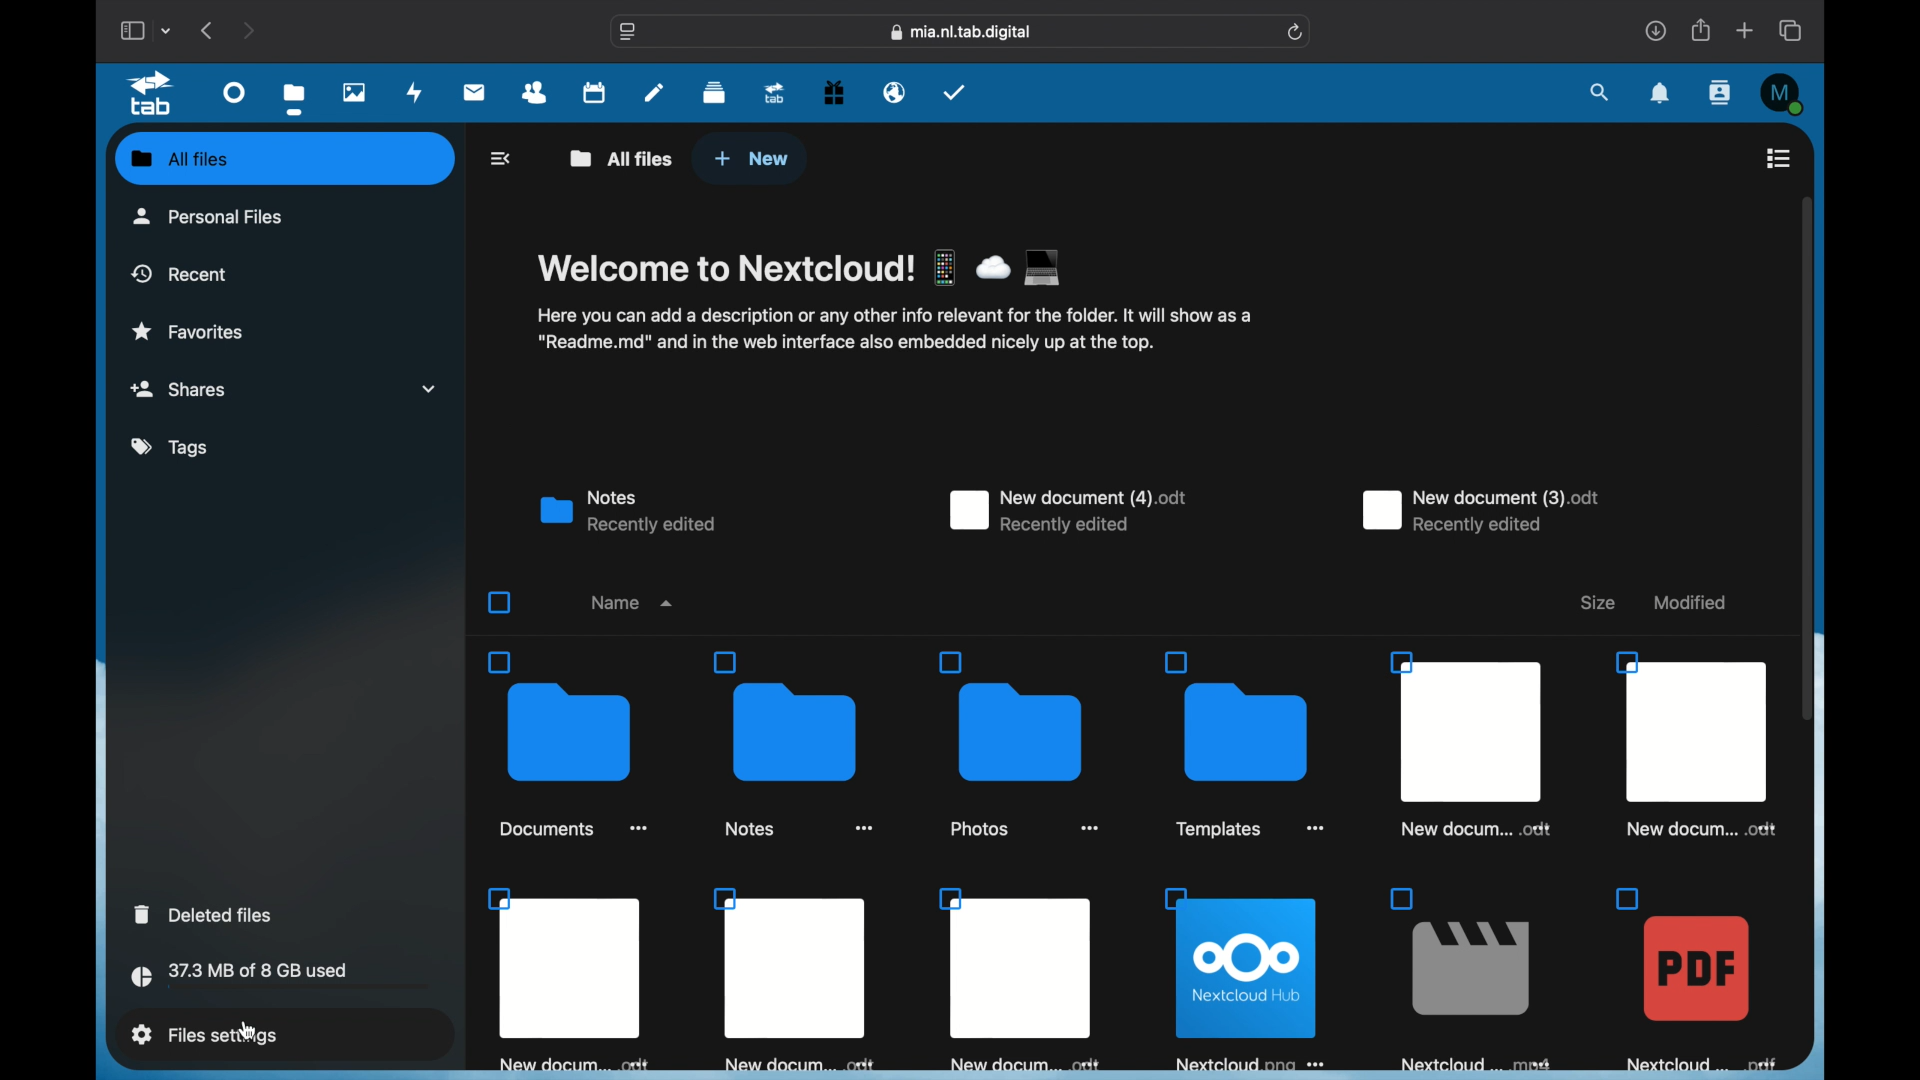  Describe the element at coordinates (623, 158) in the screenshot. I see `all files` at that location.